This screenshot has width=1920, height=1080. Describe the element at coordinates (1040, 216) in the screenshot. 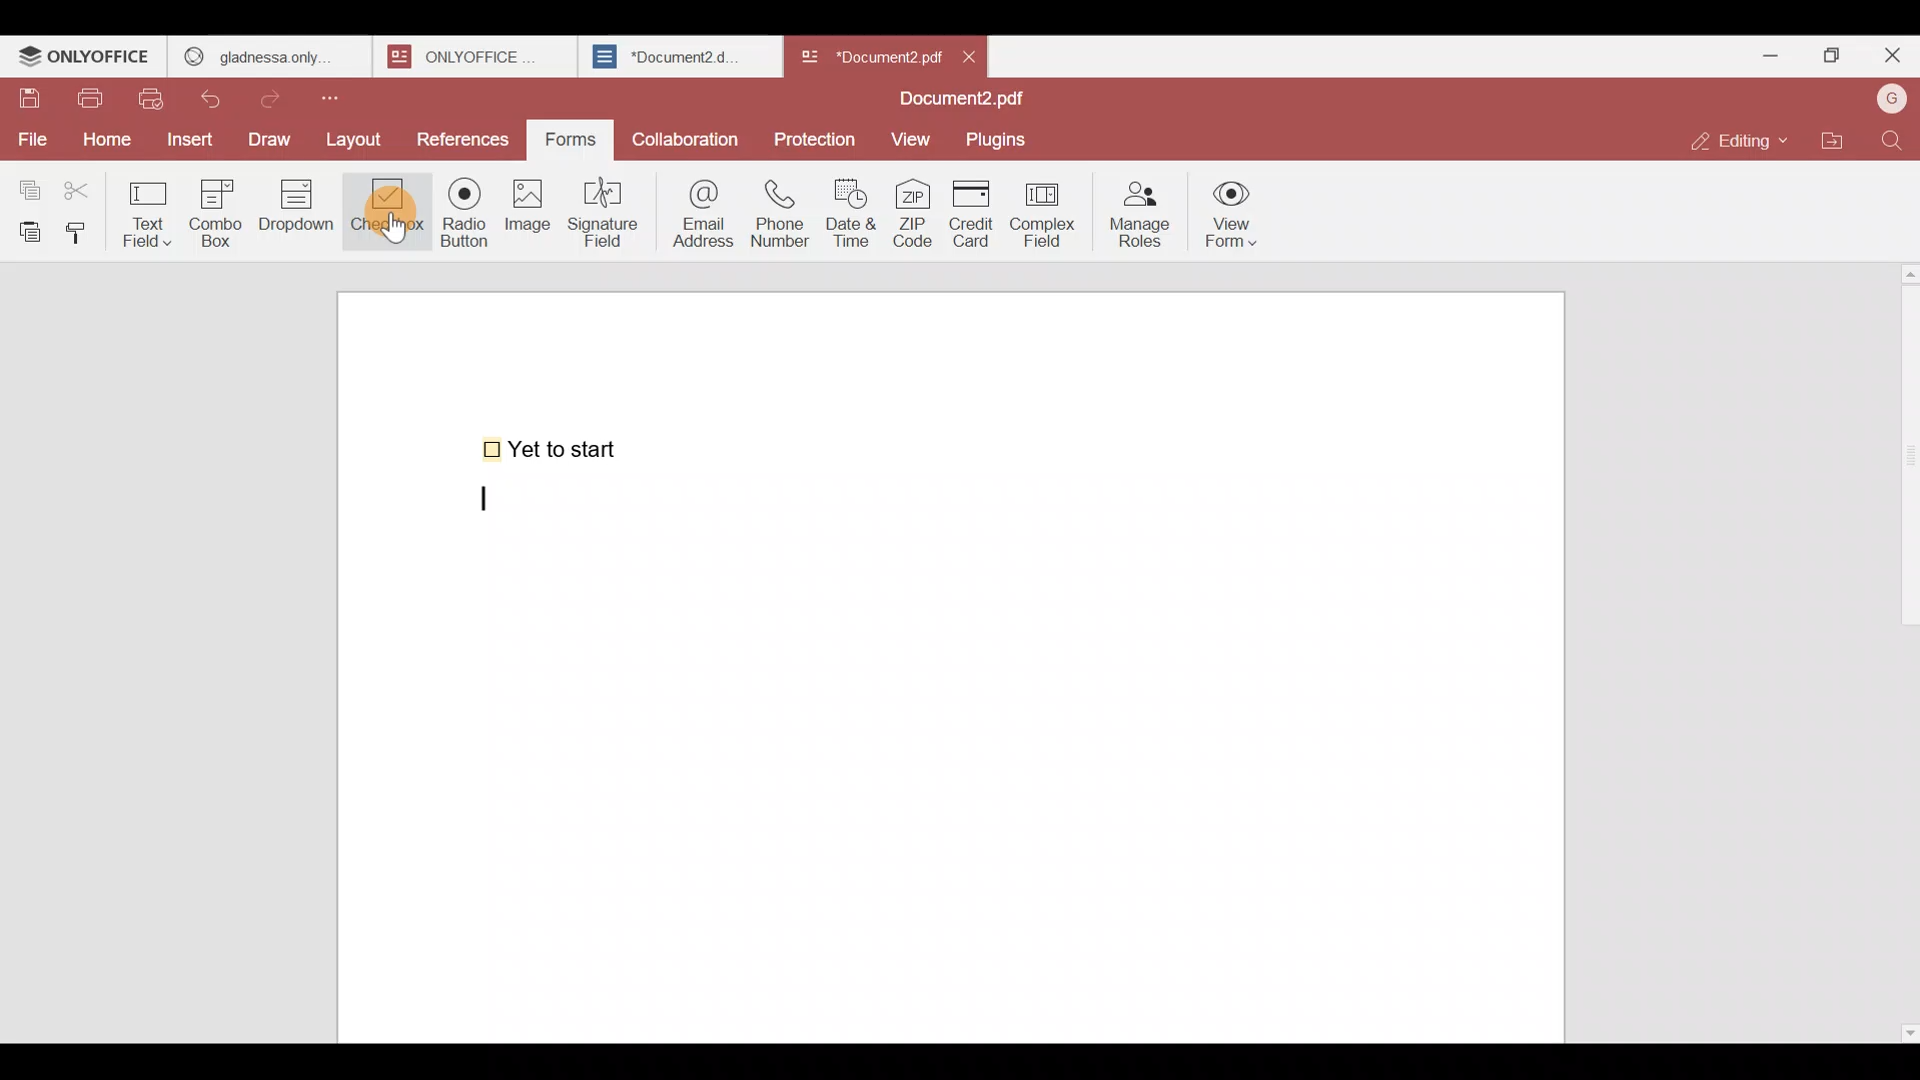

I see `Complex field` at that location.